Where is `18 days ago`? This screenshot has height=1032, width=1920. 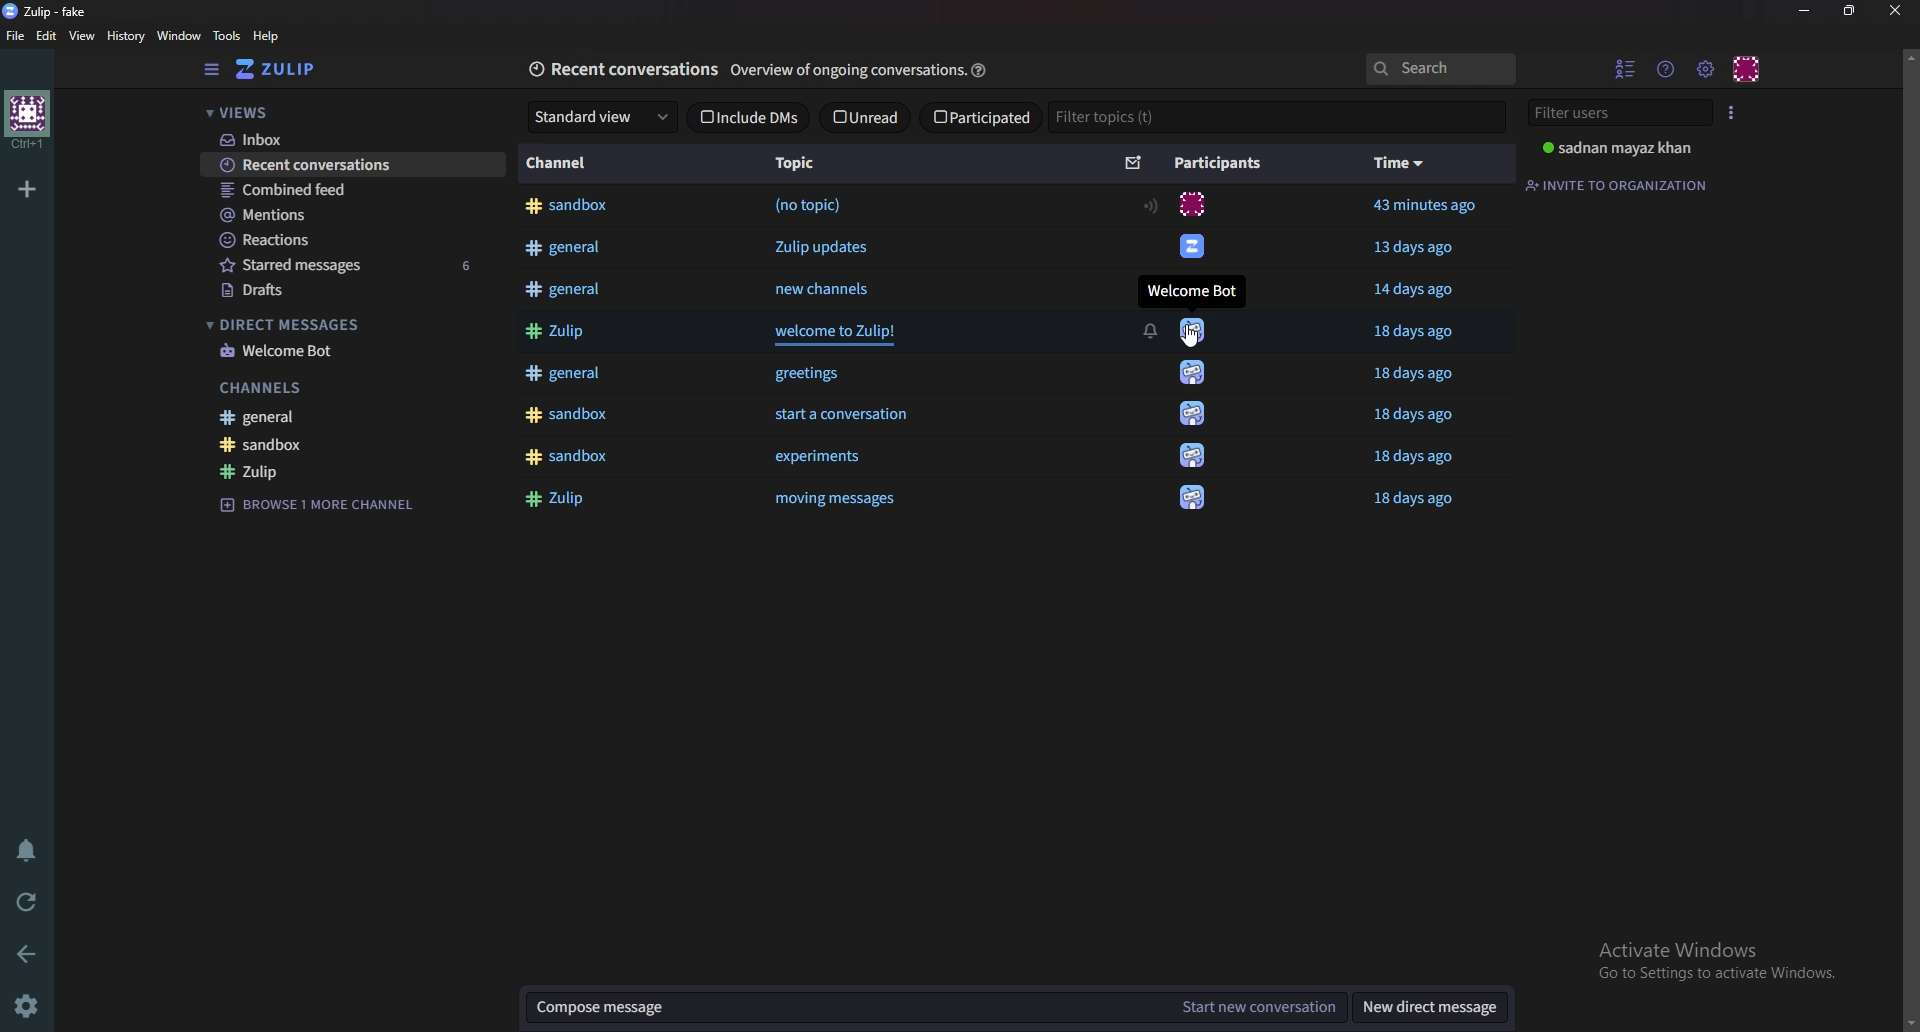
18 days ago is located at coordinates (1414, 331).